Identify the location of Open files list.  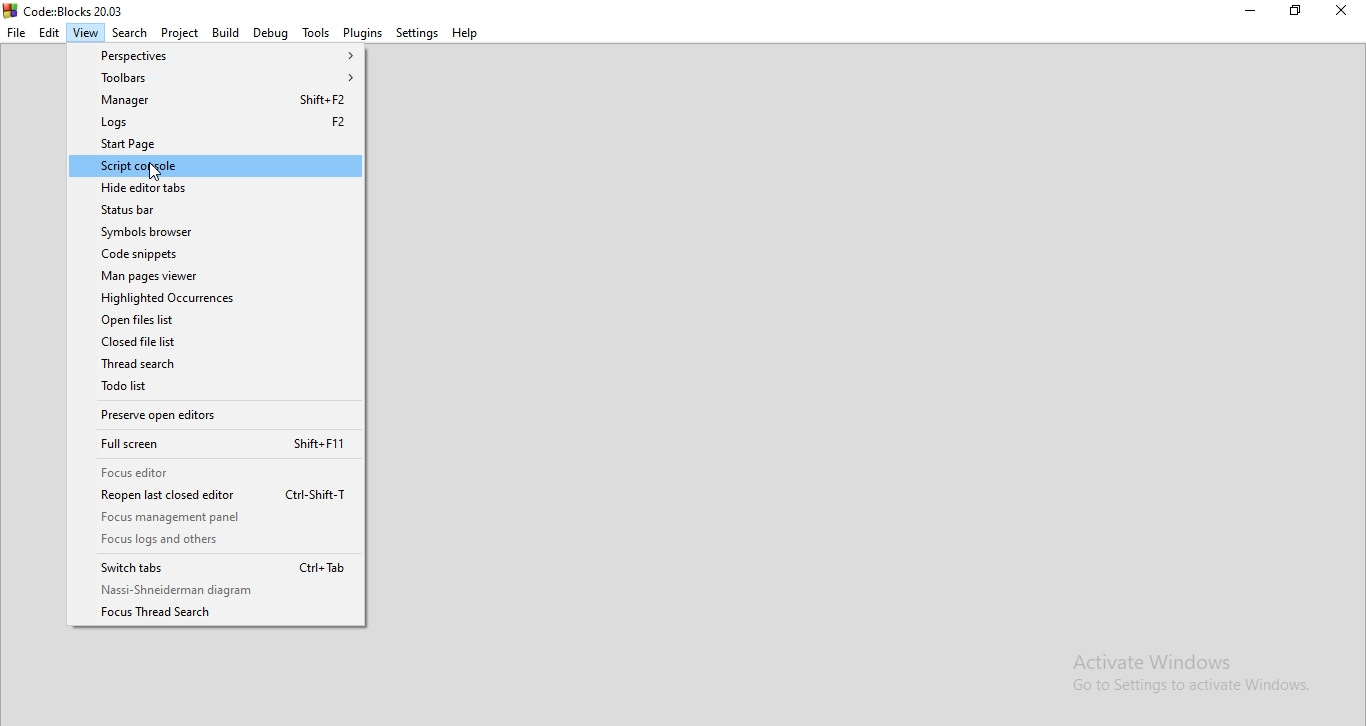
(217, 321).